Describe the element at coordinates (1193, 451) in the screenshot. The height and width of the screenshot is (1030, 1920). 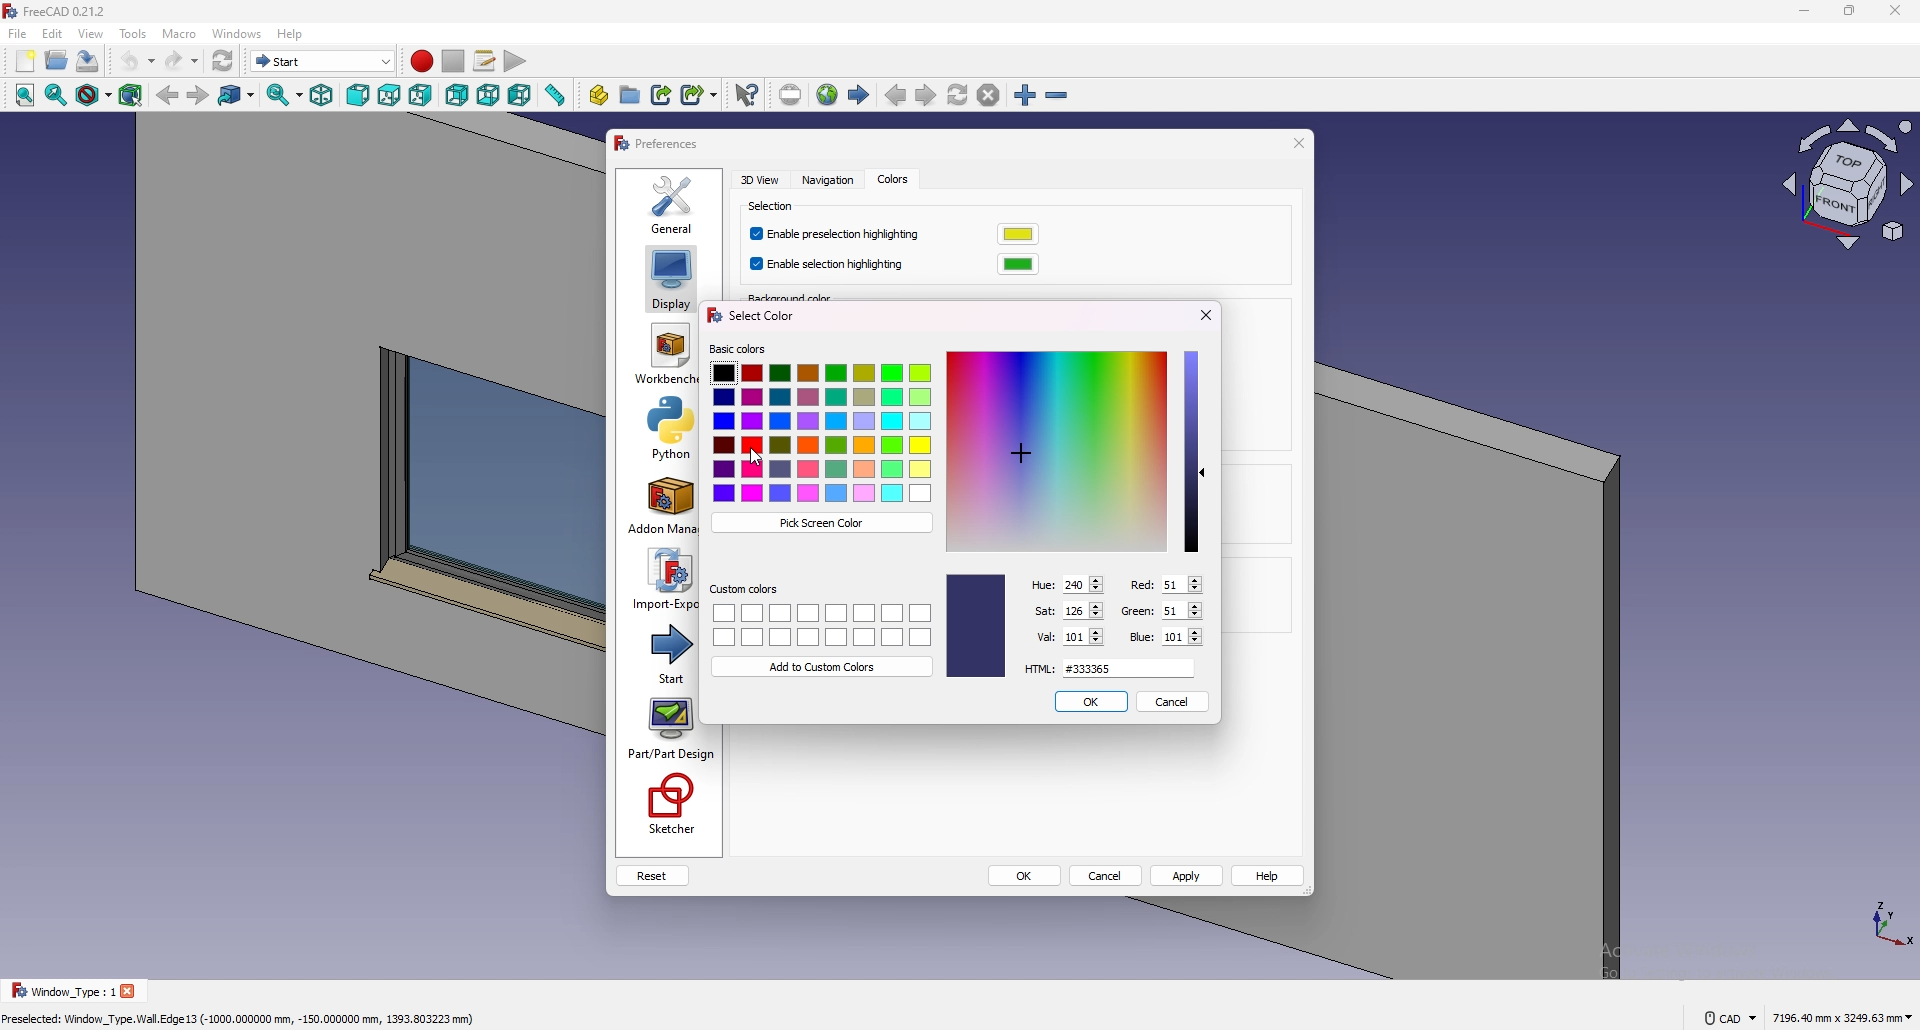
I see `vertical color slider` at that location.